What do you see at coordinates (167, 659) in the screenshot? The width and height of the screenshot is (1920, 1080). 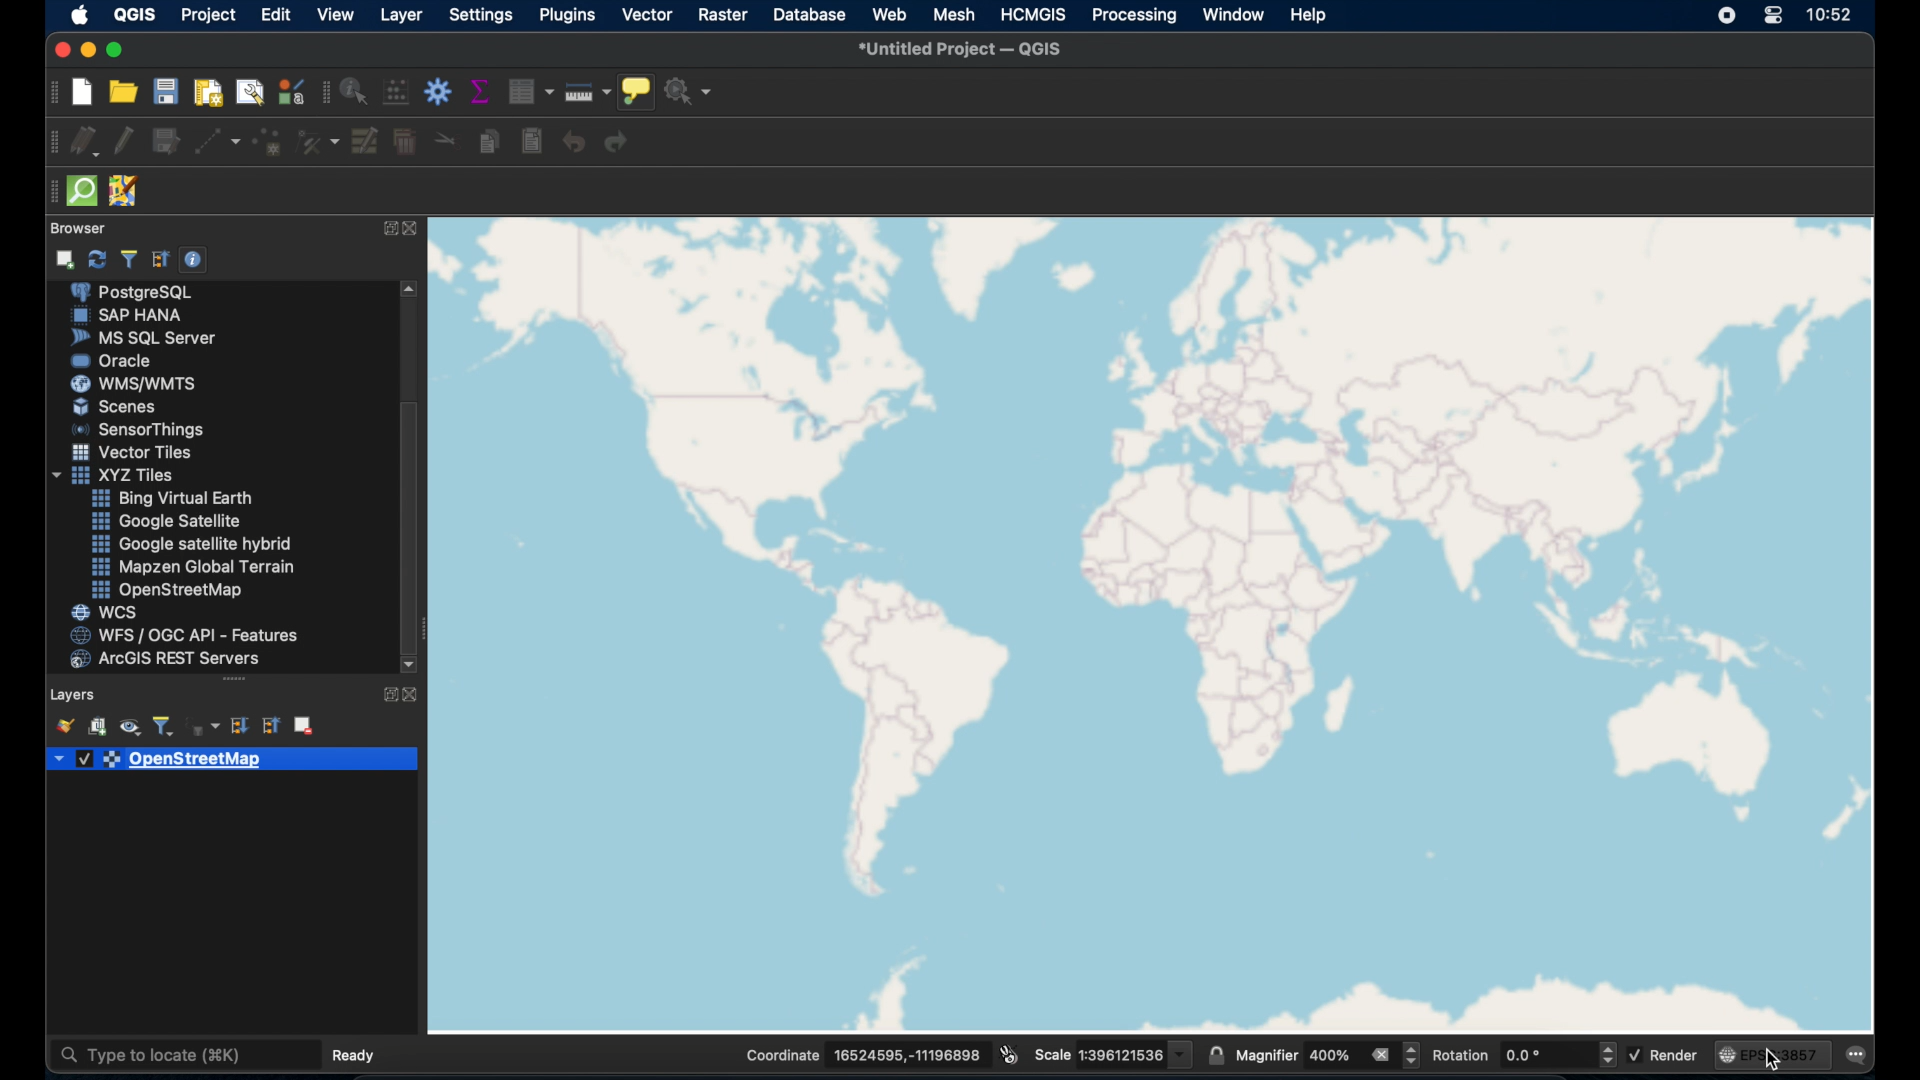 I see `arcGIS server` at bounding box center [167, 659].